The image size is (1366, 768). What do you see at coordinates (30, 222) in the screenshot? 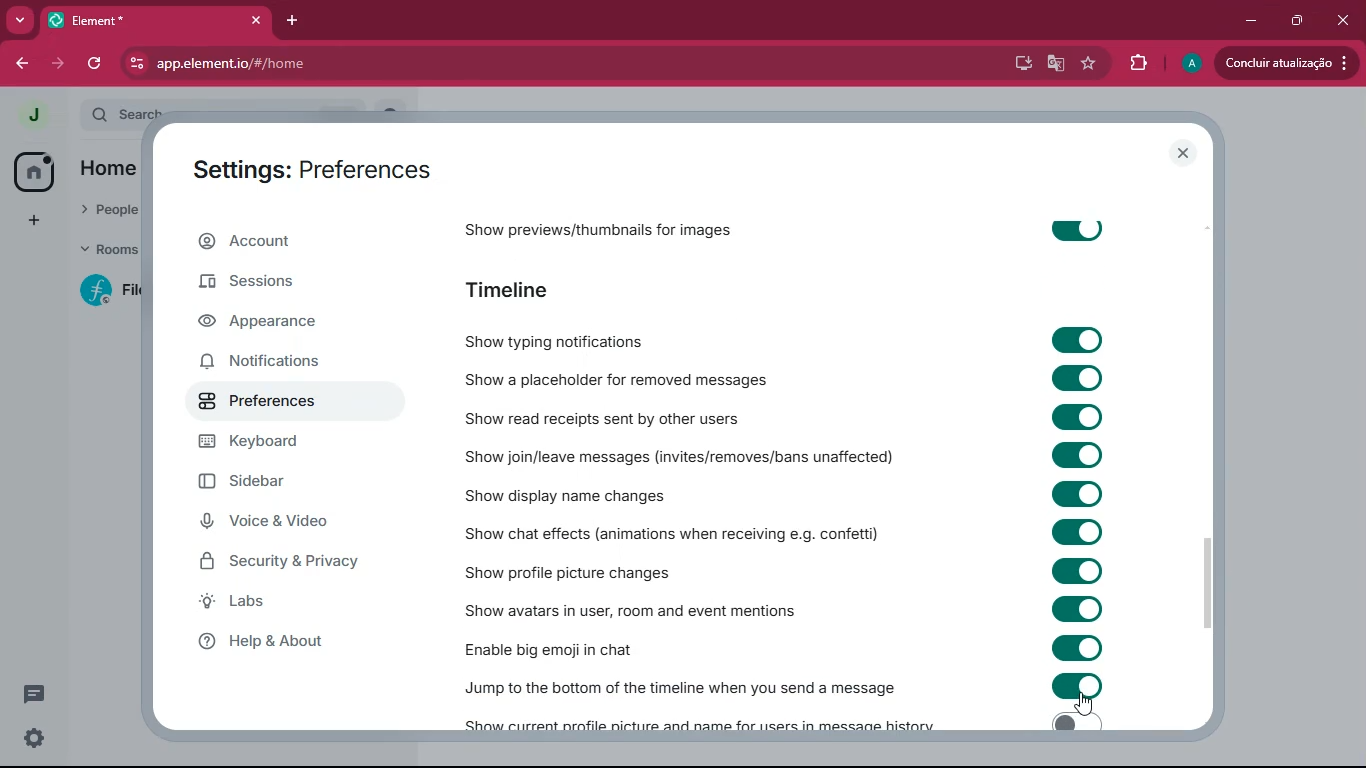
I see `add` at bounding box center [30, 222].